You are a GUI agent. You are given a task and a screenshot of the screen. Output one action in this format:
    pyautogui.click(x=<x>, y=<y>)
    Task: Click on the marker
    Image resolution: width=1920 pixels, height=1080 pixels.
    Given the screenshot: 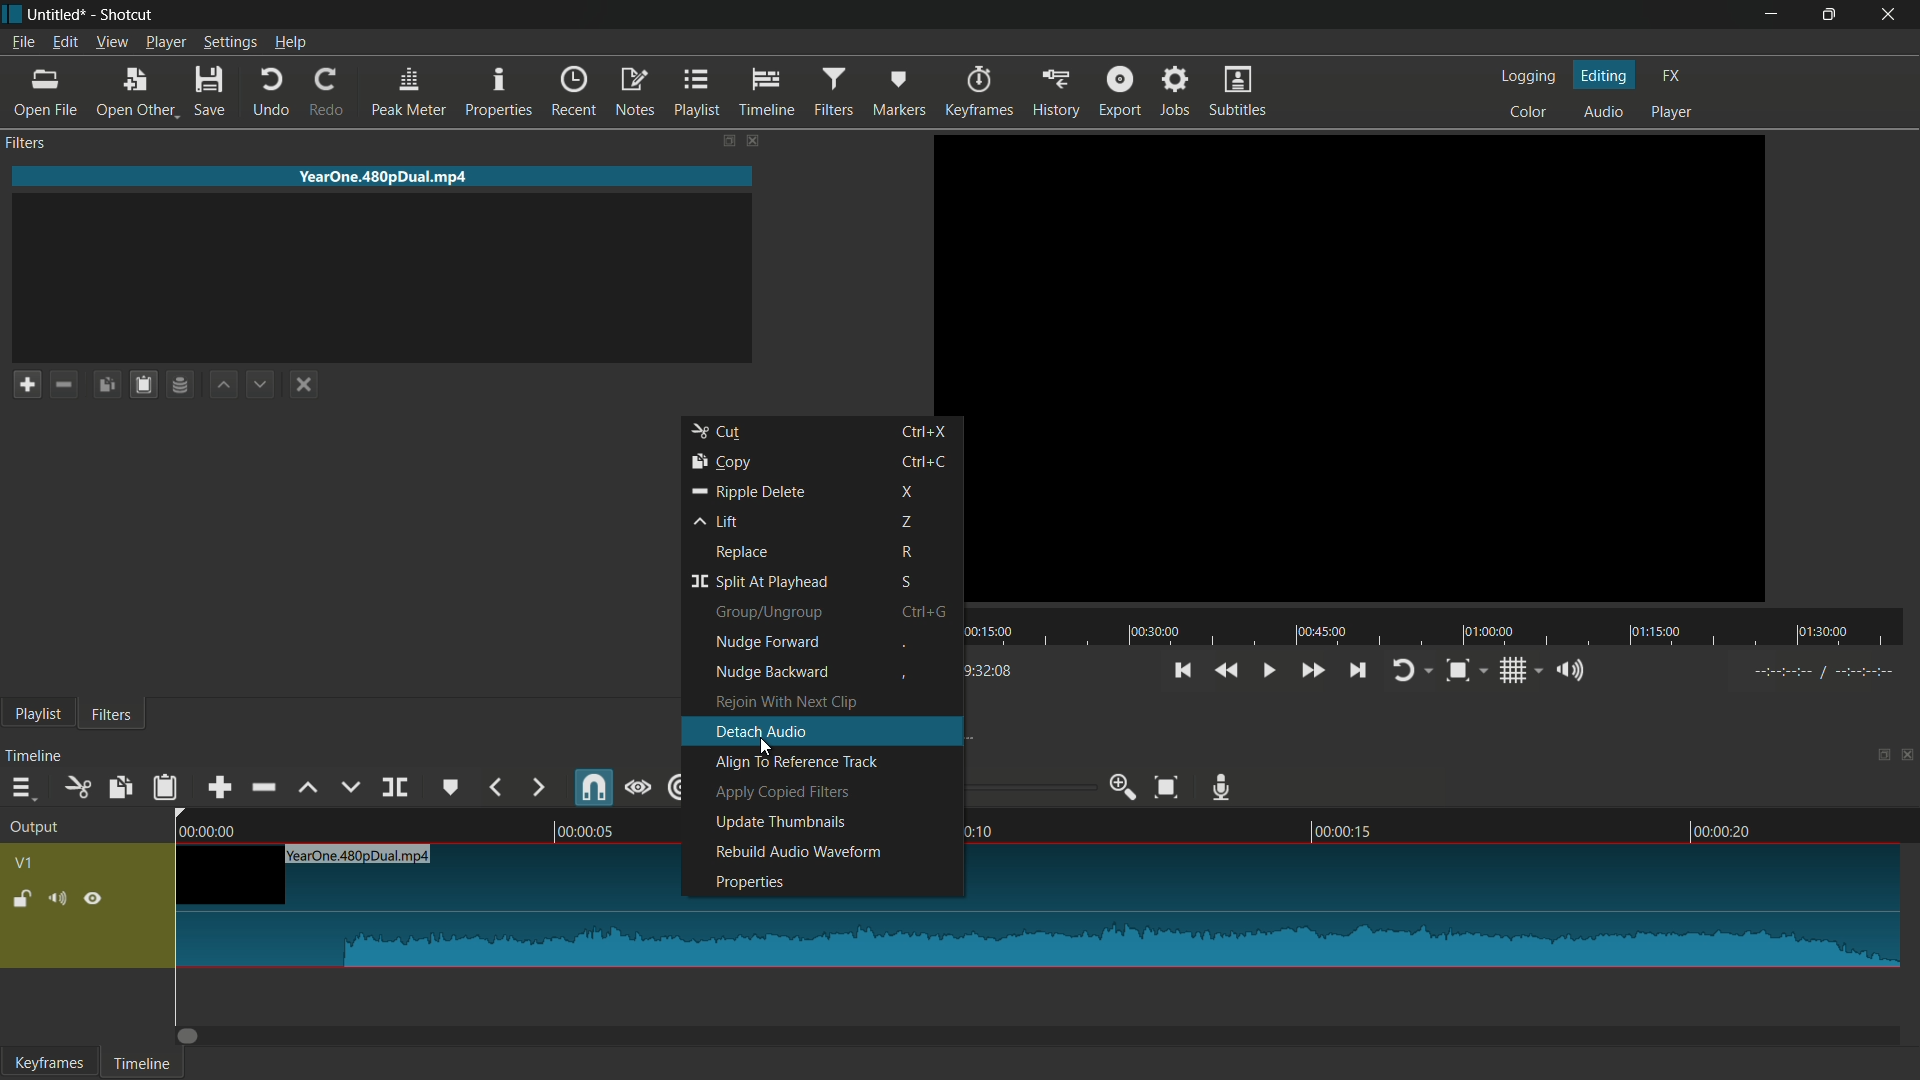 What is the action you would take?
    pyautogui.click(x=899, y=91)
    